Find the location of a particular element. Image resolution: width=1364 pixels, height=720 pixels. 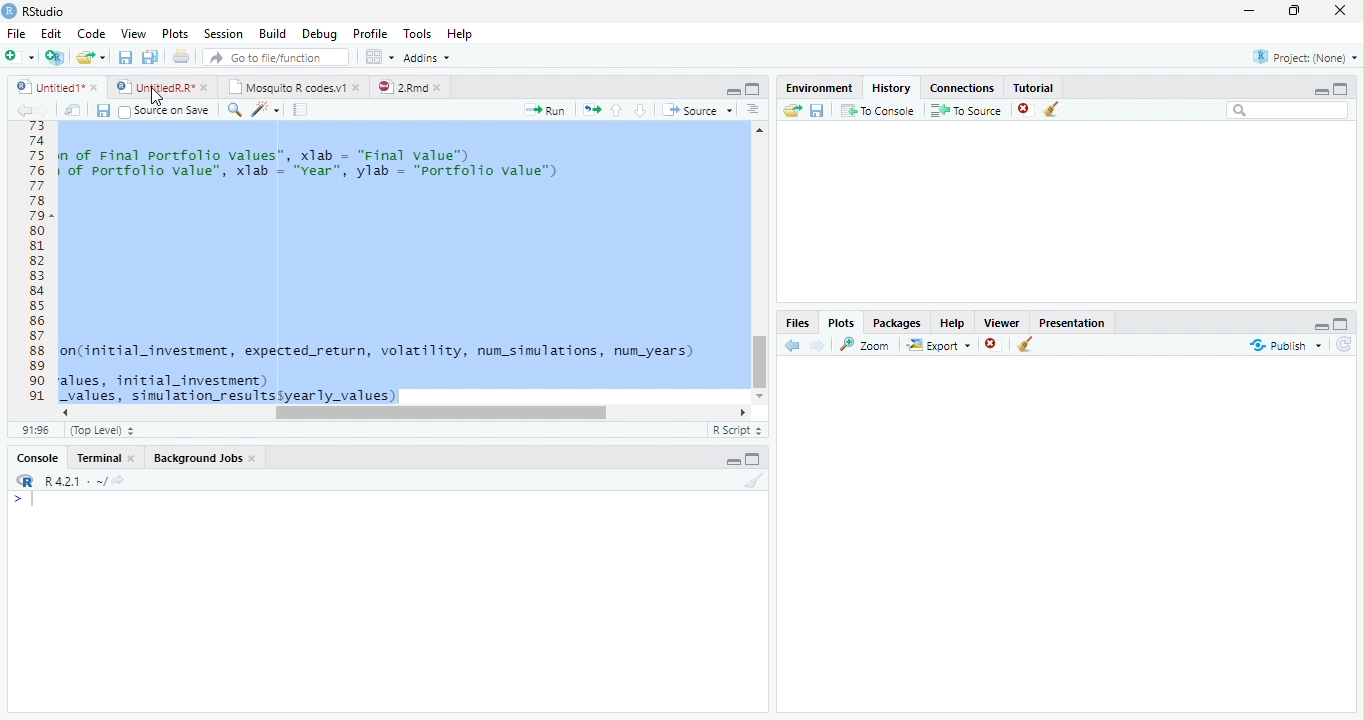

Re-run the previous code region is located at coordinates (590, 110).